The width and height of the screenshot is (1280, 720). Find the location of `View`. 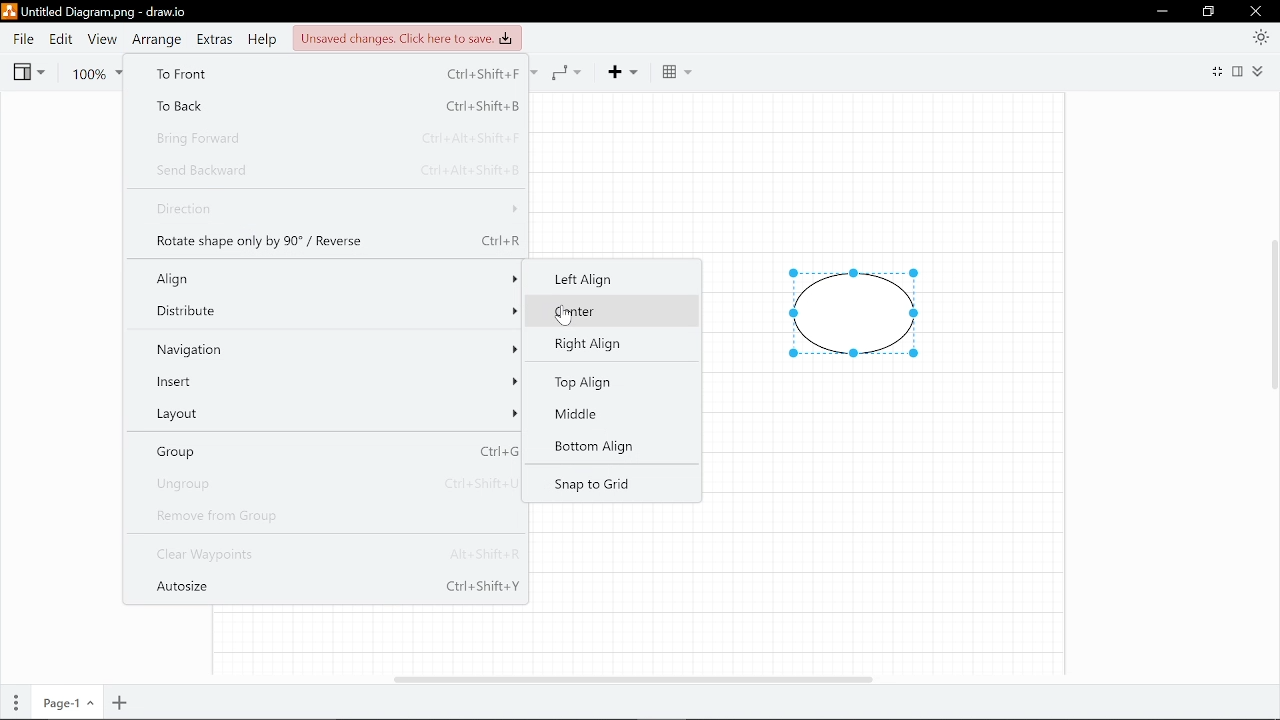

View is located at coordinates (28, 70).